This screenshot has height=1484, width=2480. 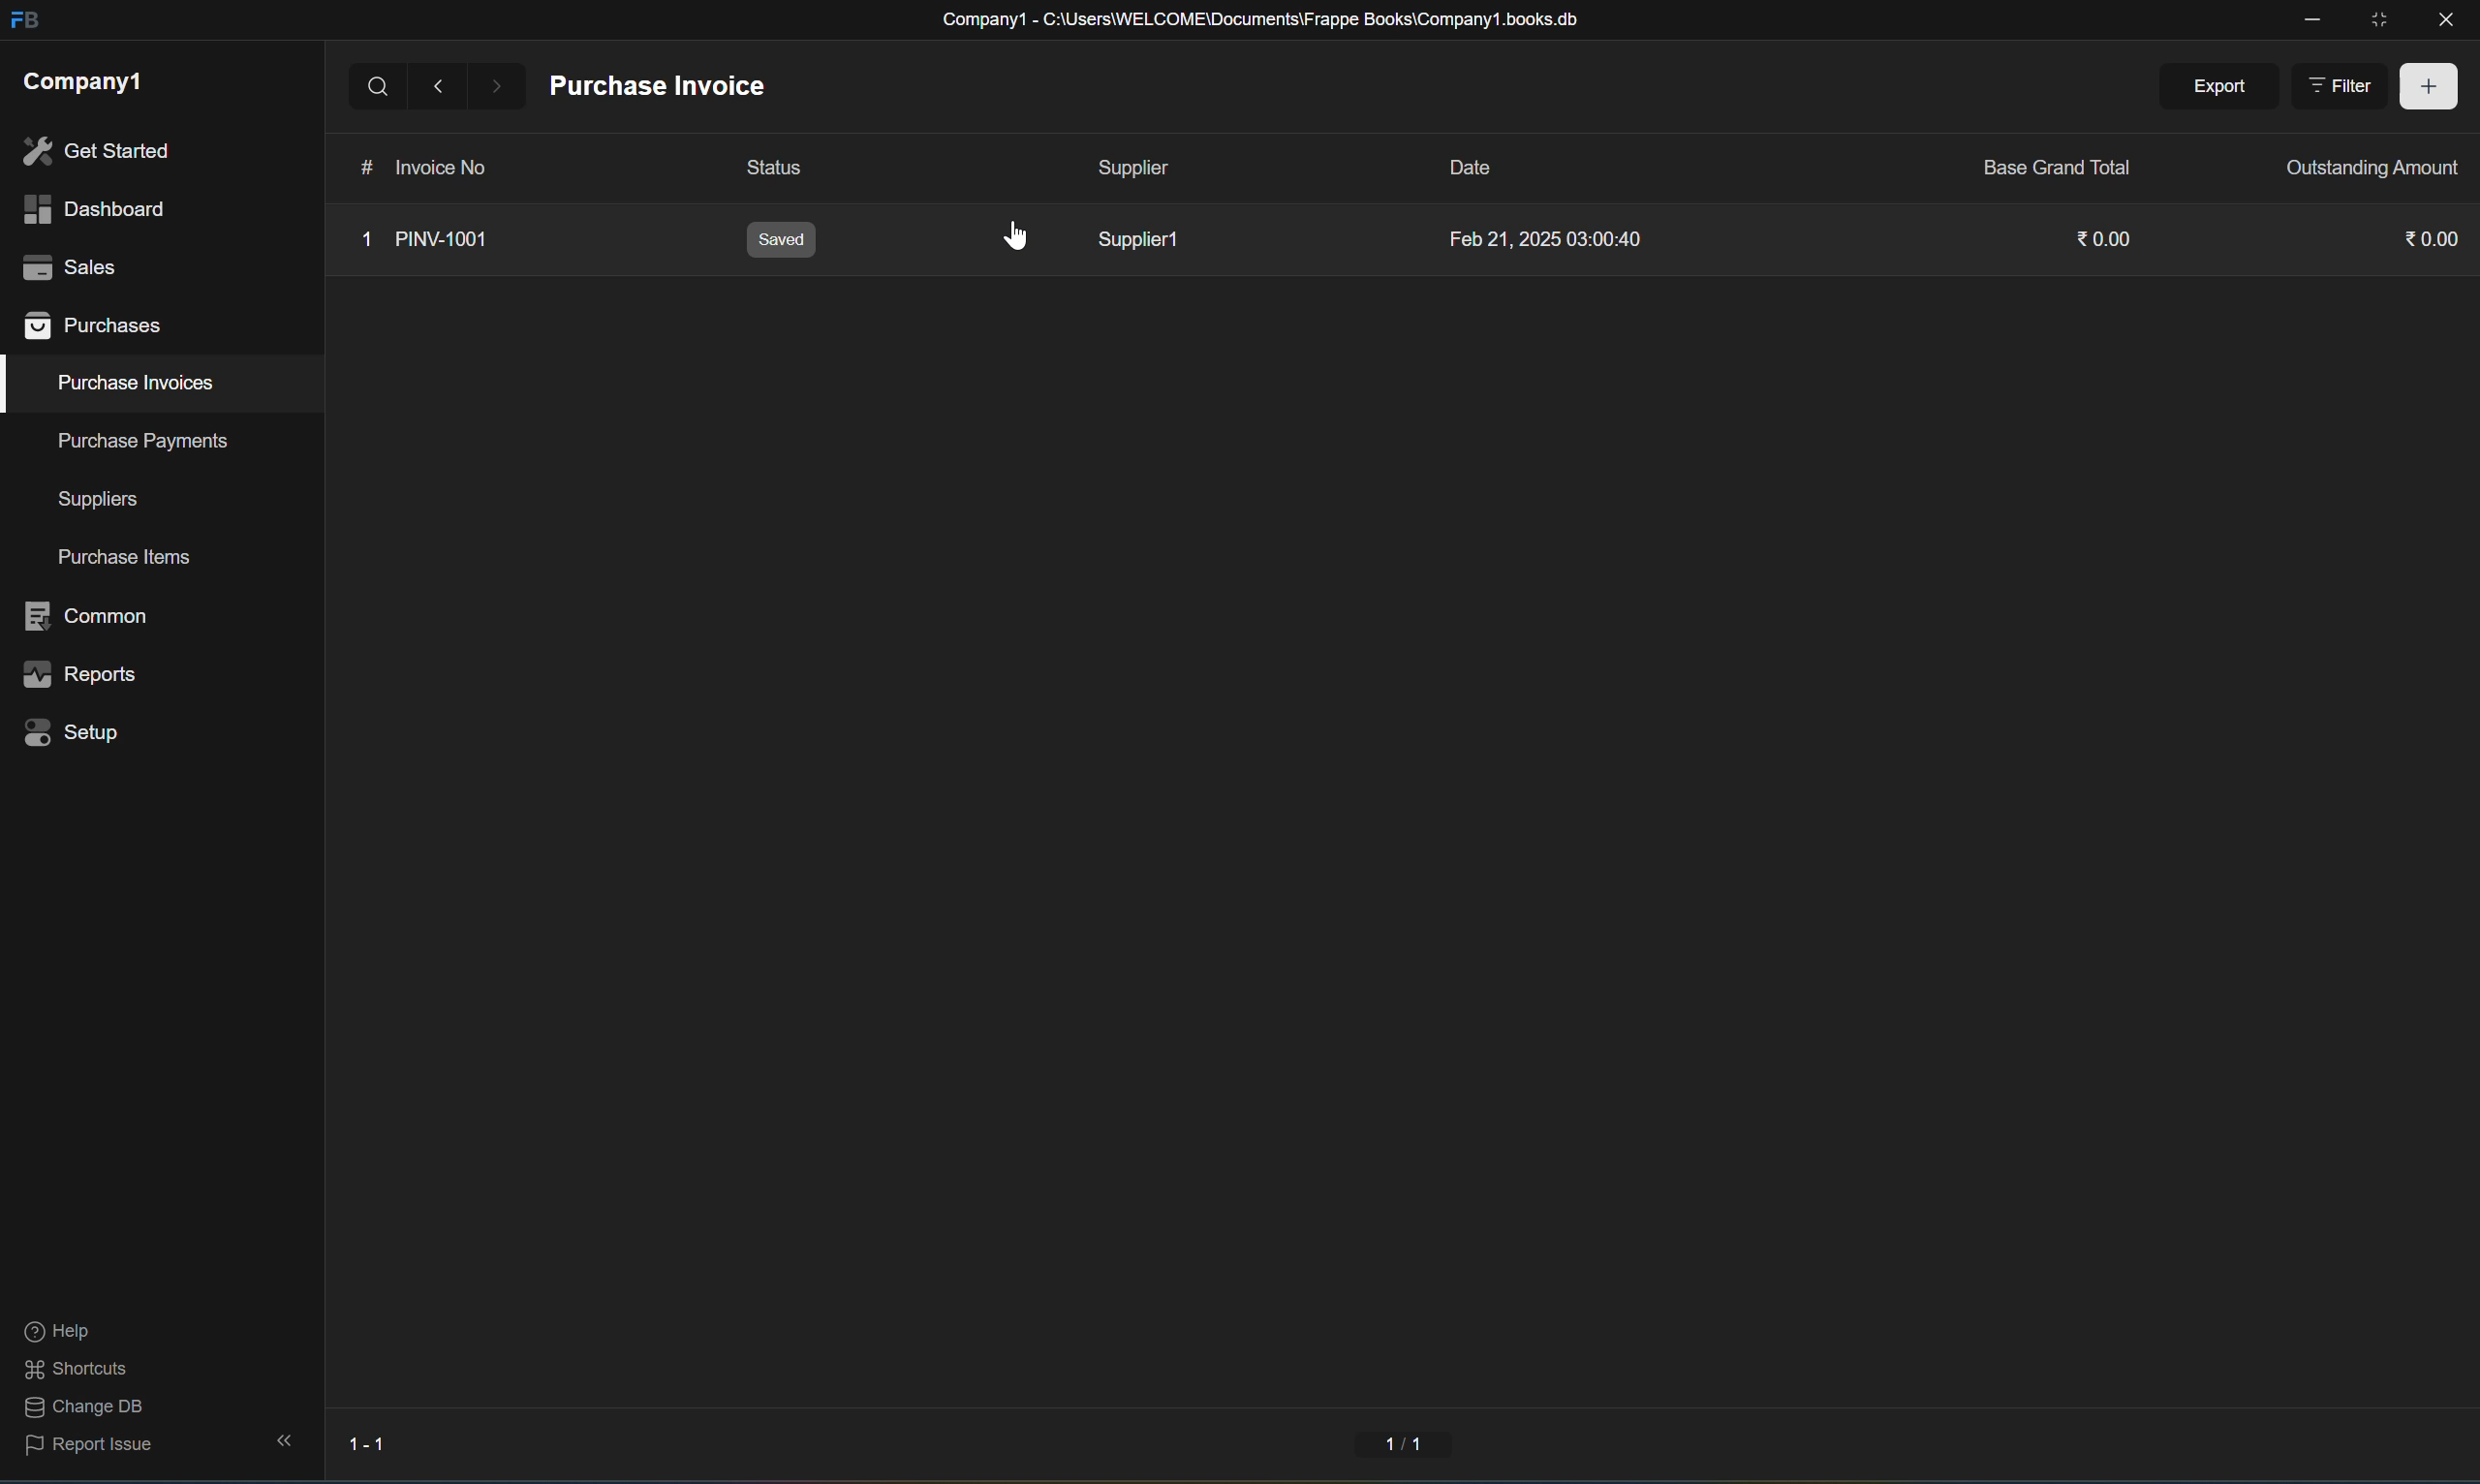 I want to click on export, so click(x=2224, y=88).